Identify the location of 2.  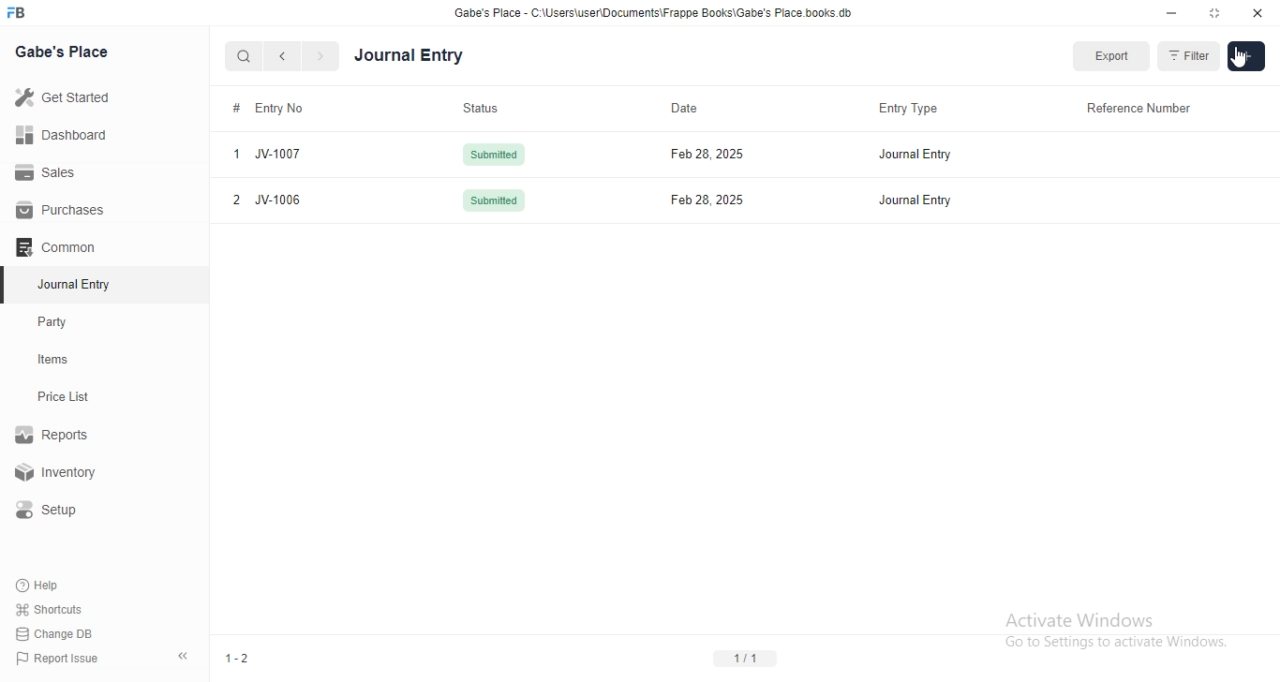
(235, 199).